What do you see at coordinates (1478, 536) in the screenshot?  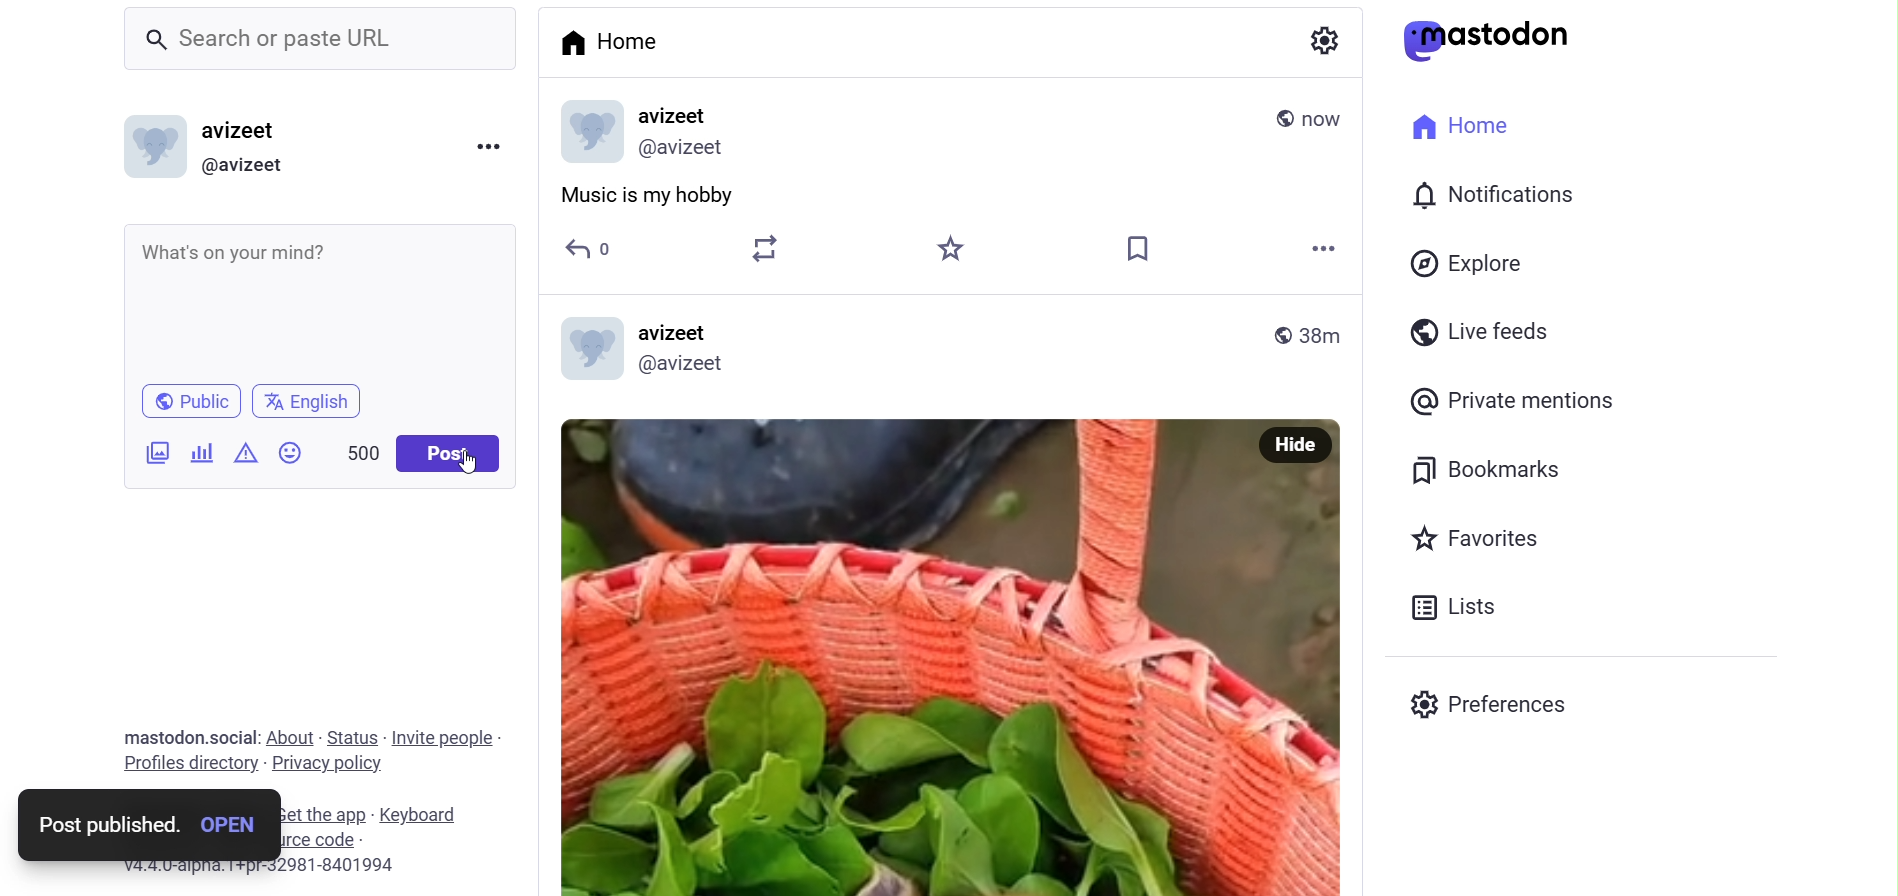 I see `Favorites` at bounding box center [1478, 536].